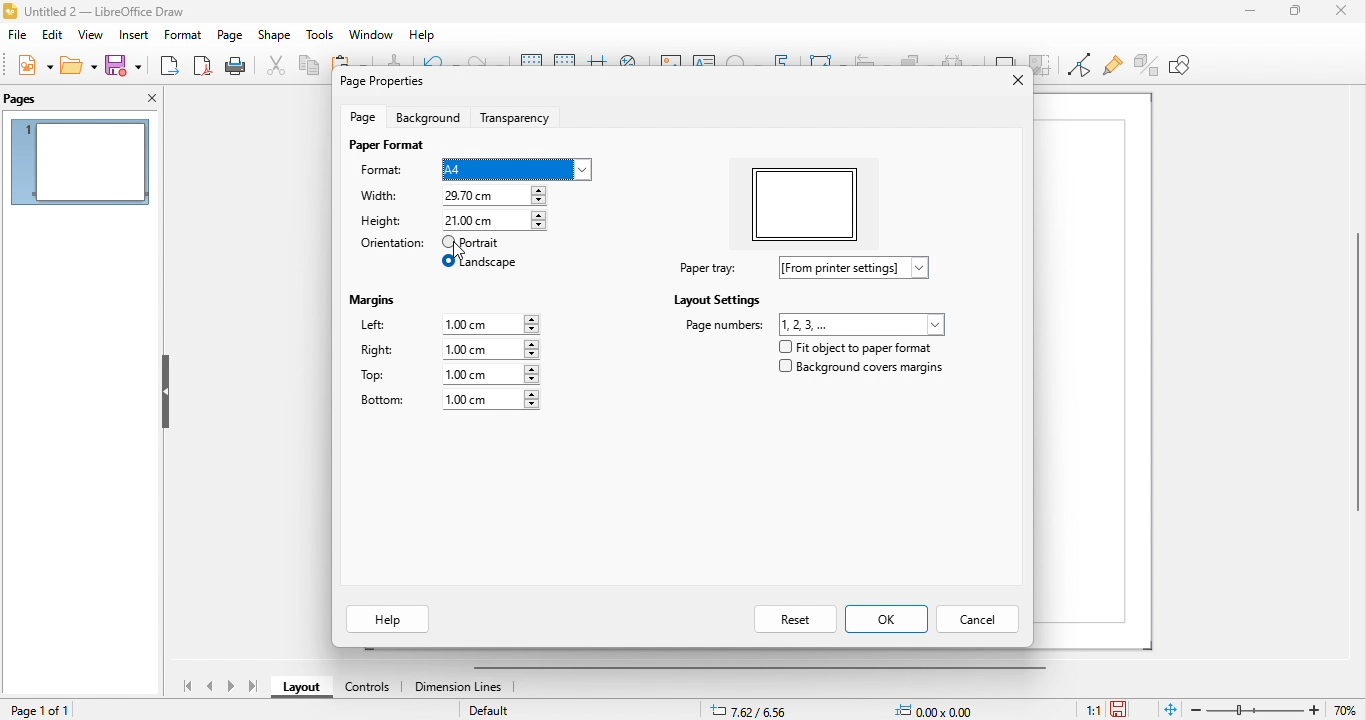 The image size is (1366, 720). Describe the element at coordinates (44, 710) in the screenshot. I see `page 1 of 1` at that location.